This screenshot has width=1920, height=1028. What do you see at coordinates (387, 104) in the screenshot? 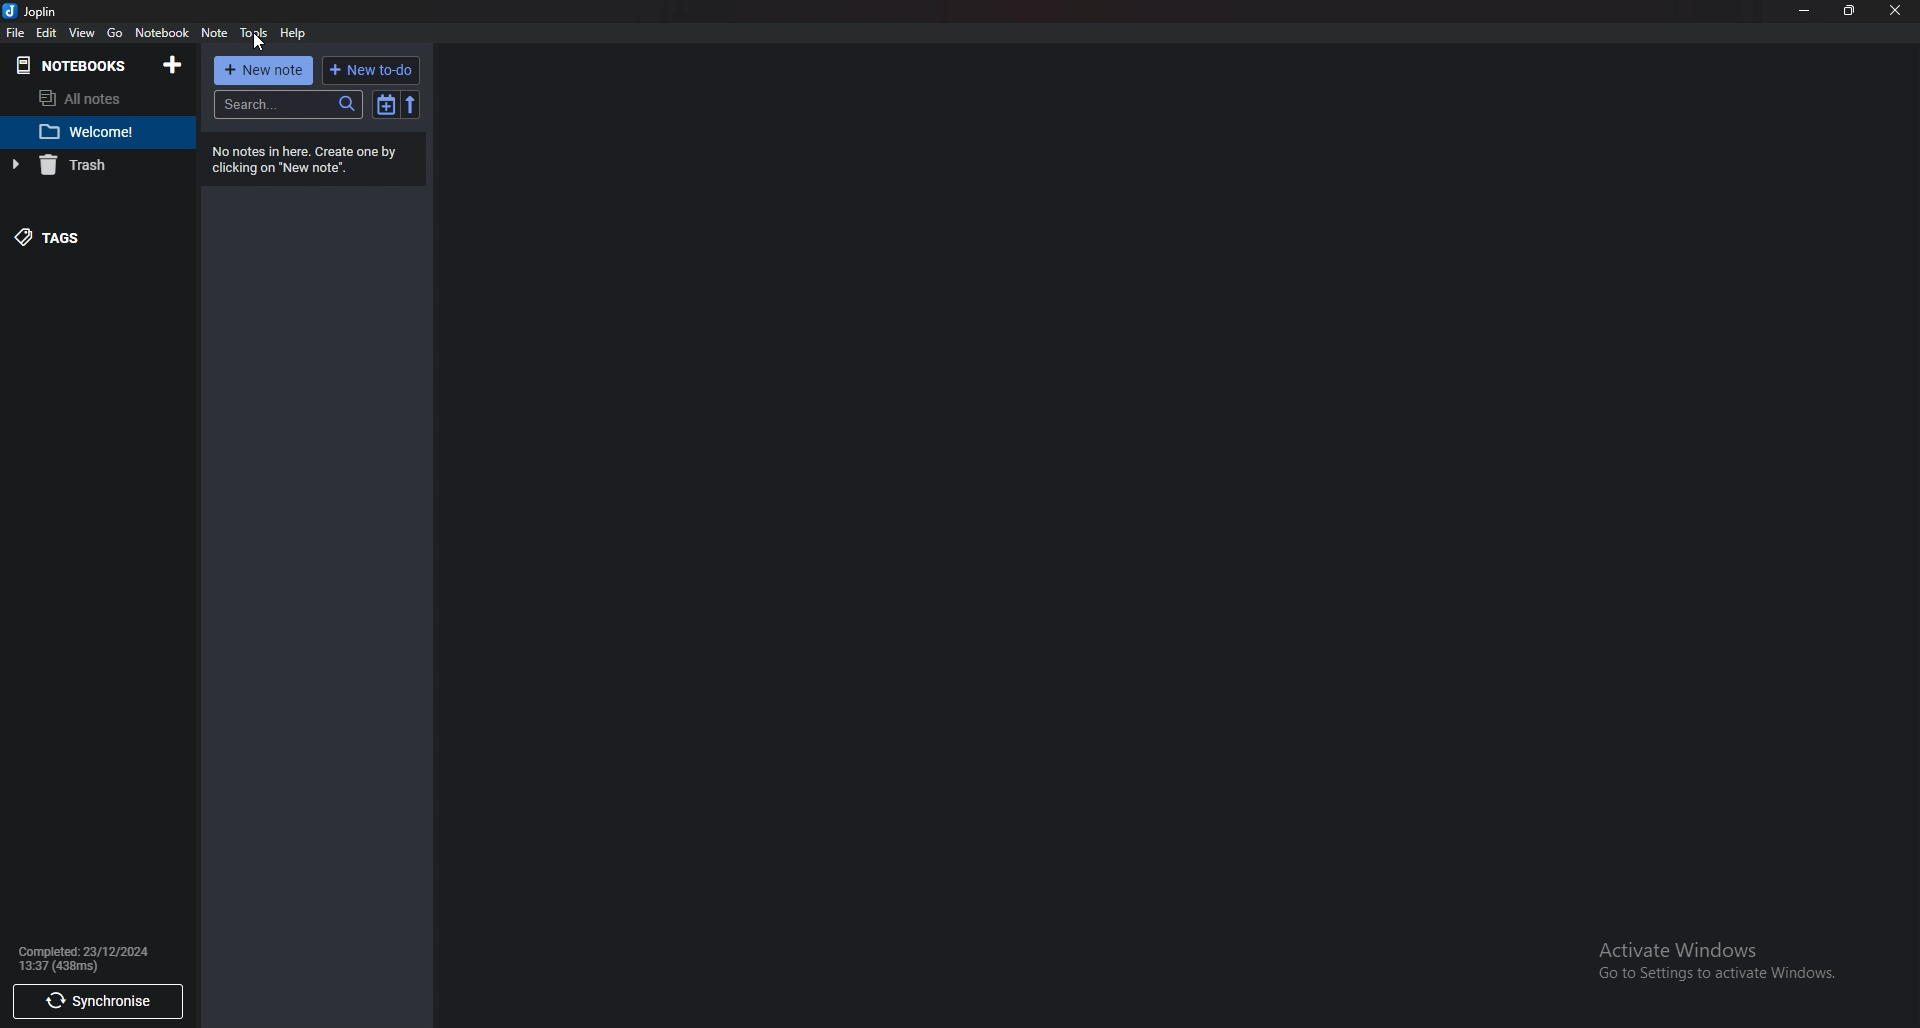
I see `Toggle sort order` at bounding box center [387, 104].